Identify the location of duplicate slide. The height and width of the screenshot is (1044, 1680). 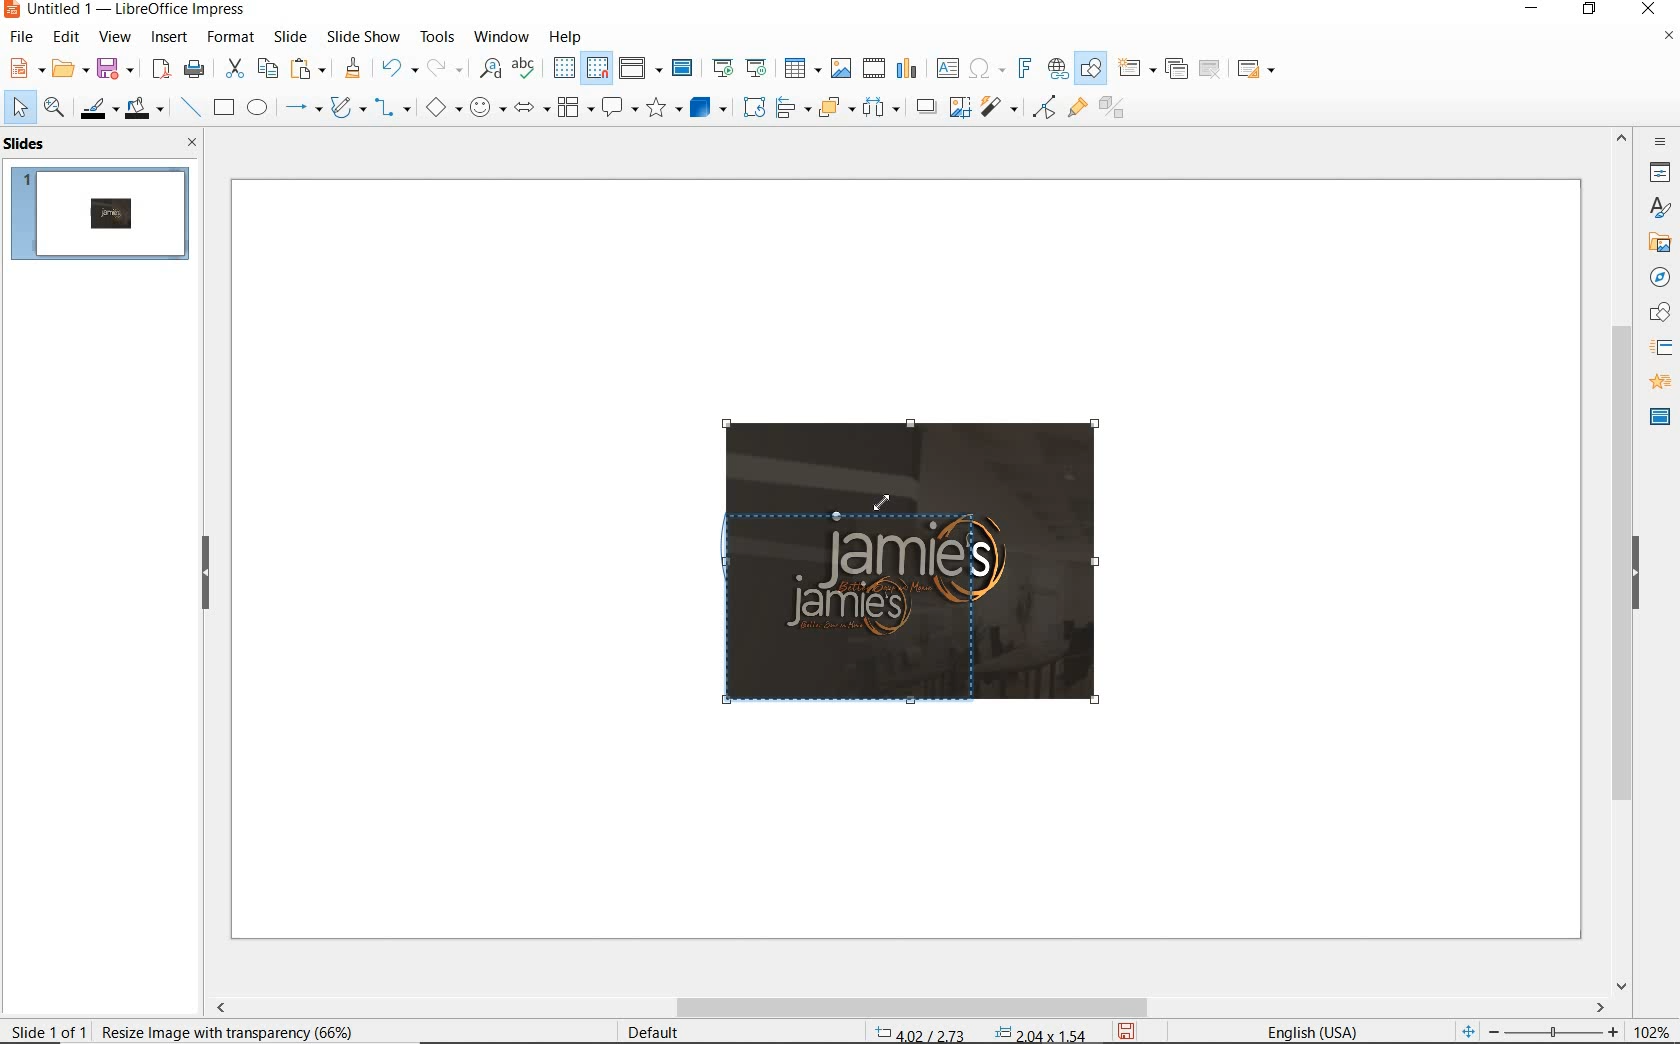
(1176, 69).